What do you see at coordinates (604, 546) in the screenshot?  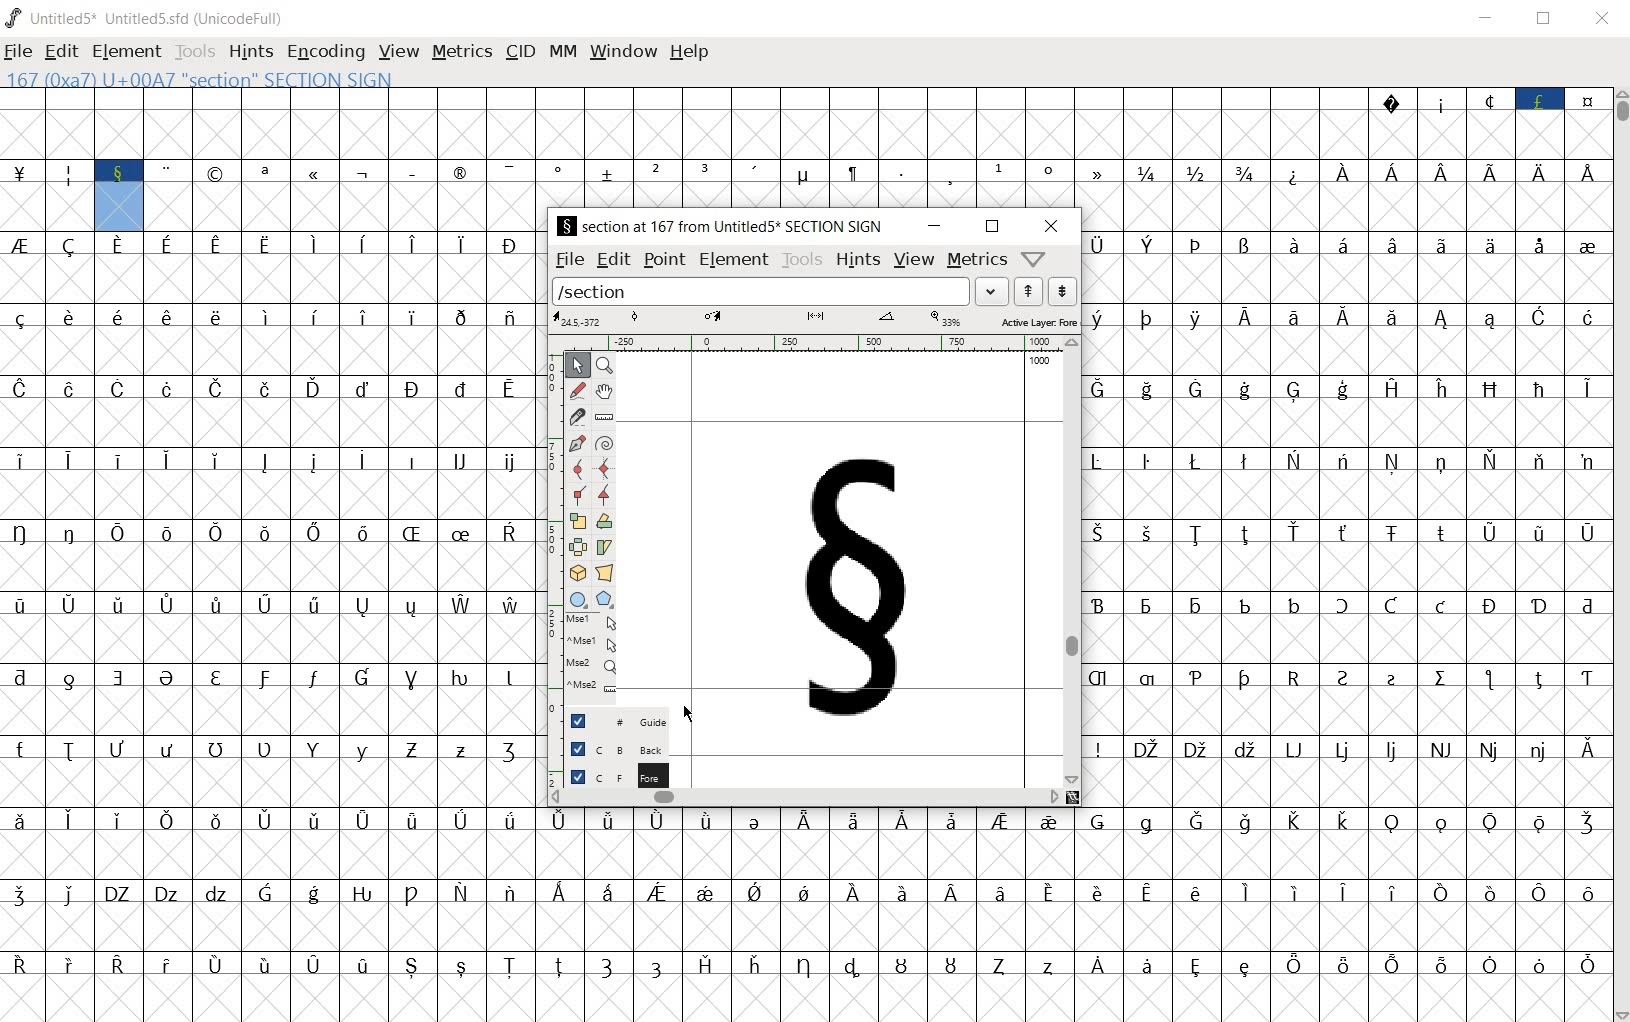 I see `skew the selection` at bounding box center [604, 546].